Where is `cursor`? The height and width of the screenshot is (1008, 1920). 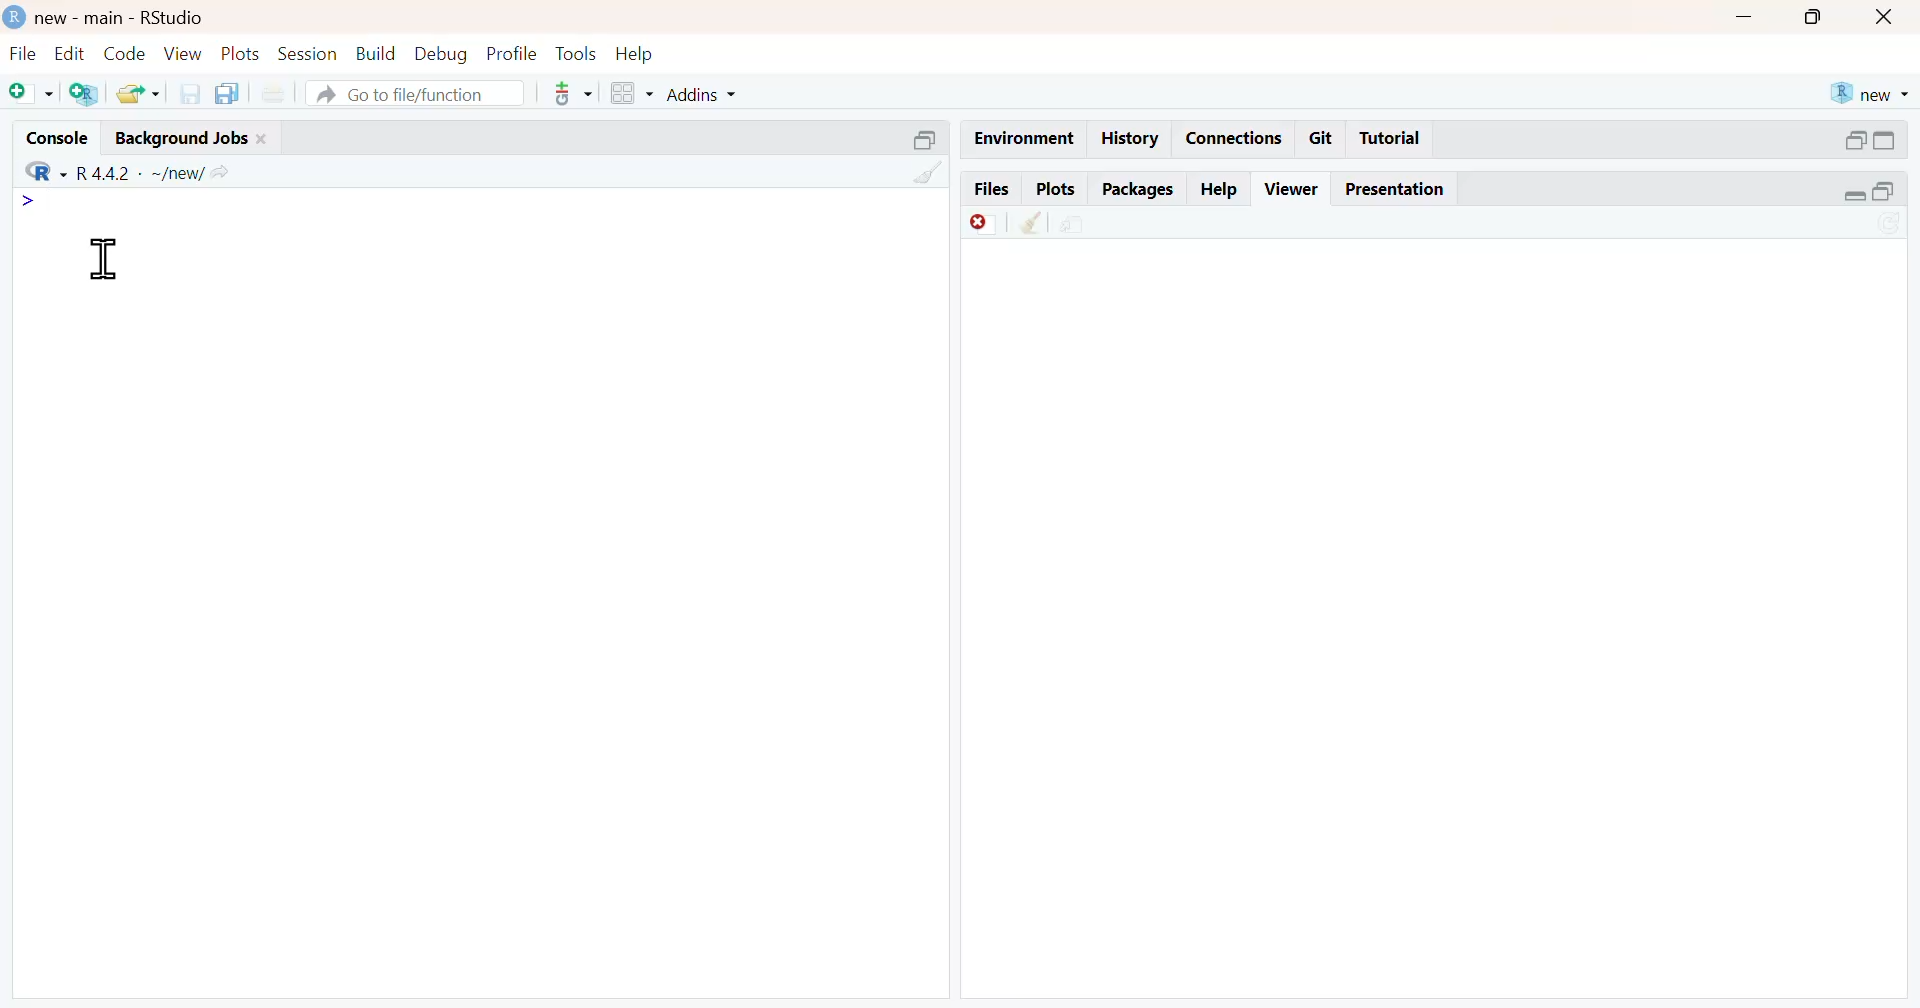 cursor is located at coordinates (106, 262).